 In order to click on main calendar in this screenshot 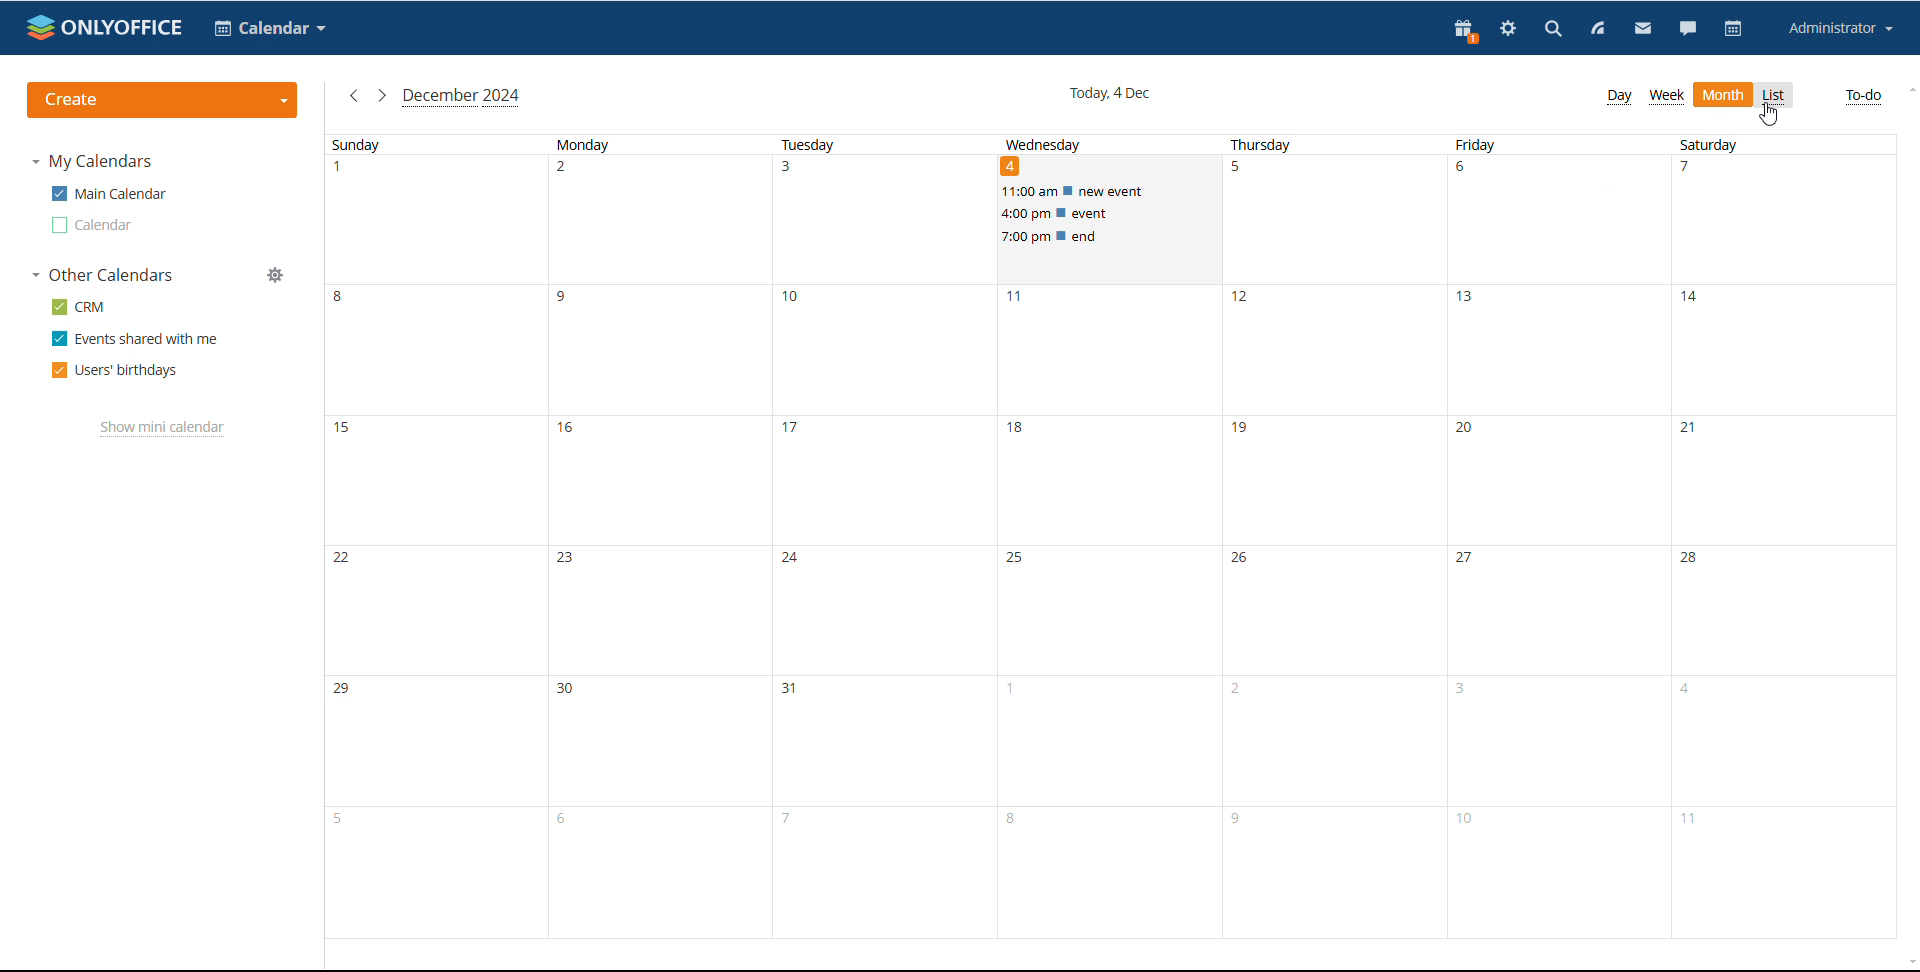, I will do `click(108, 193)`.